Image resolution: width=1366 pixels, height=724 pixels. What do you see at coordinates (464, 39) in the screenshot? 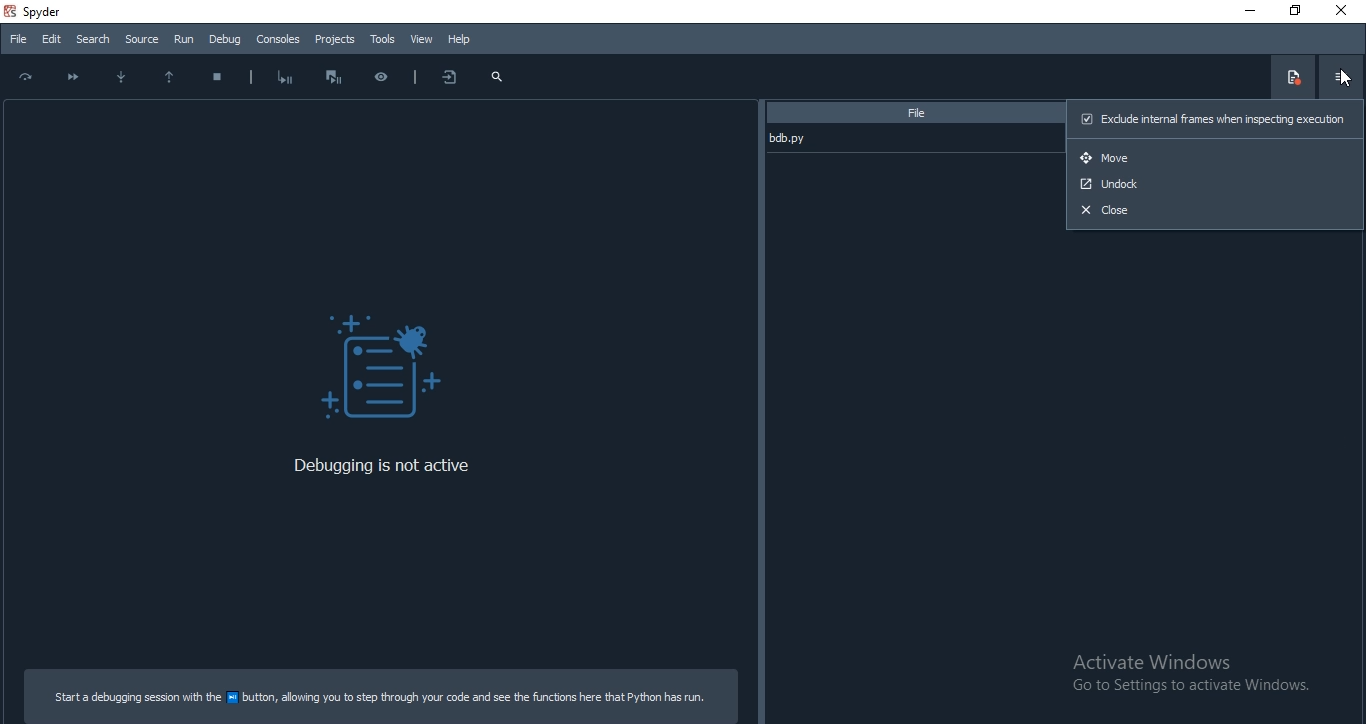
I see `Help` at bounding box center [464, 39].